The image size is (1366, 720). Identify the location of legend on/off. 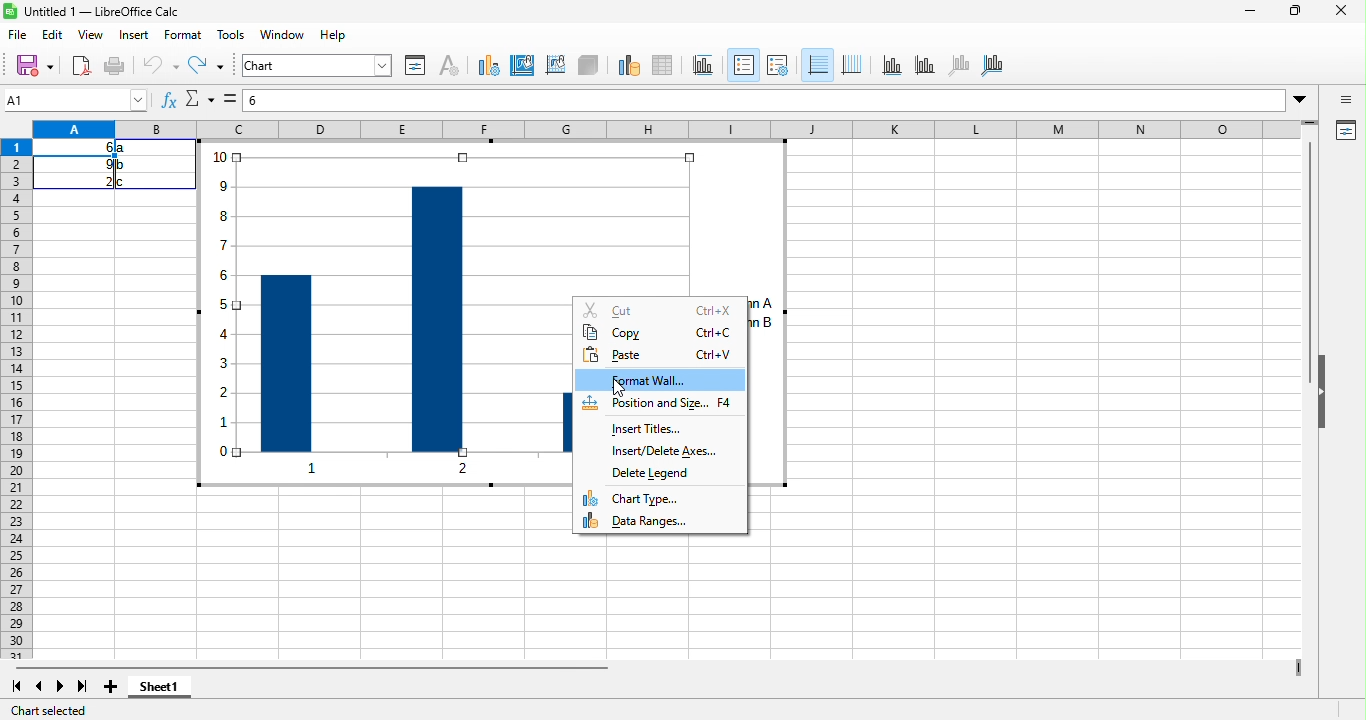
(778, 65).